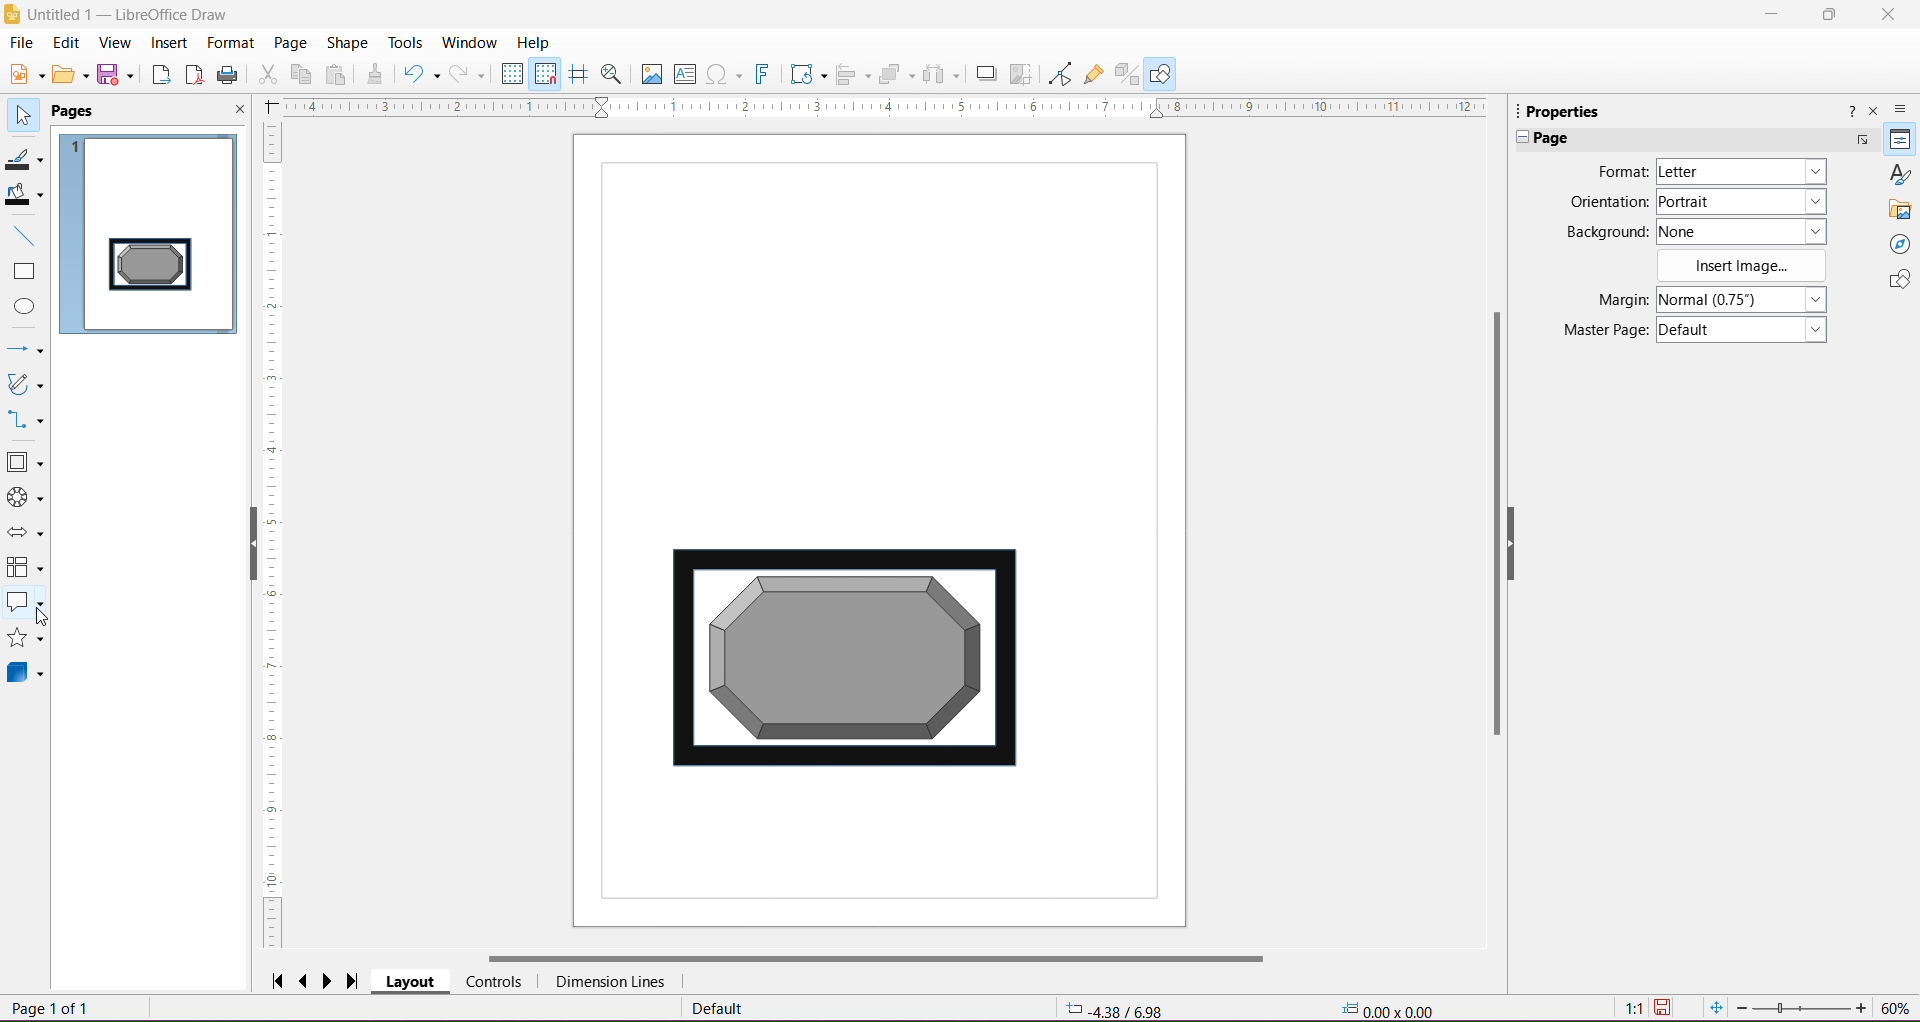 The image size is (1920, 1022). What do you see at coordinates (1897, 282) in the screenshot?
I see `Shapes` at bounding box center [1897, 282].